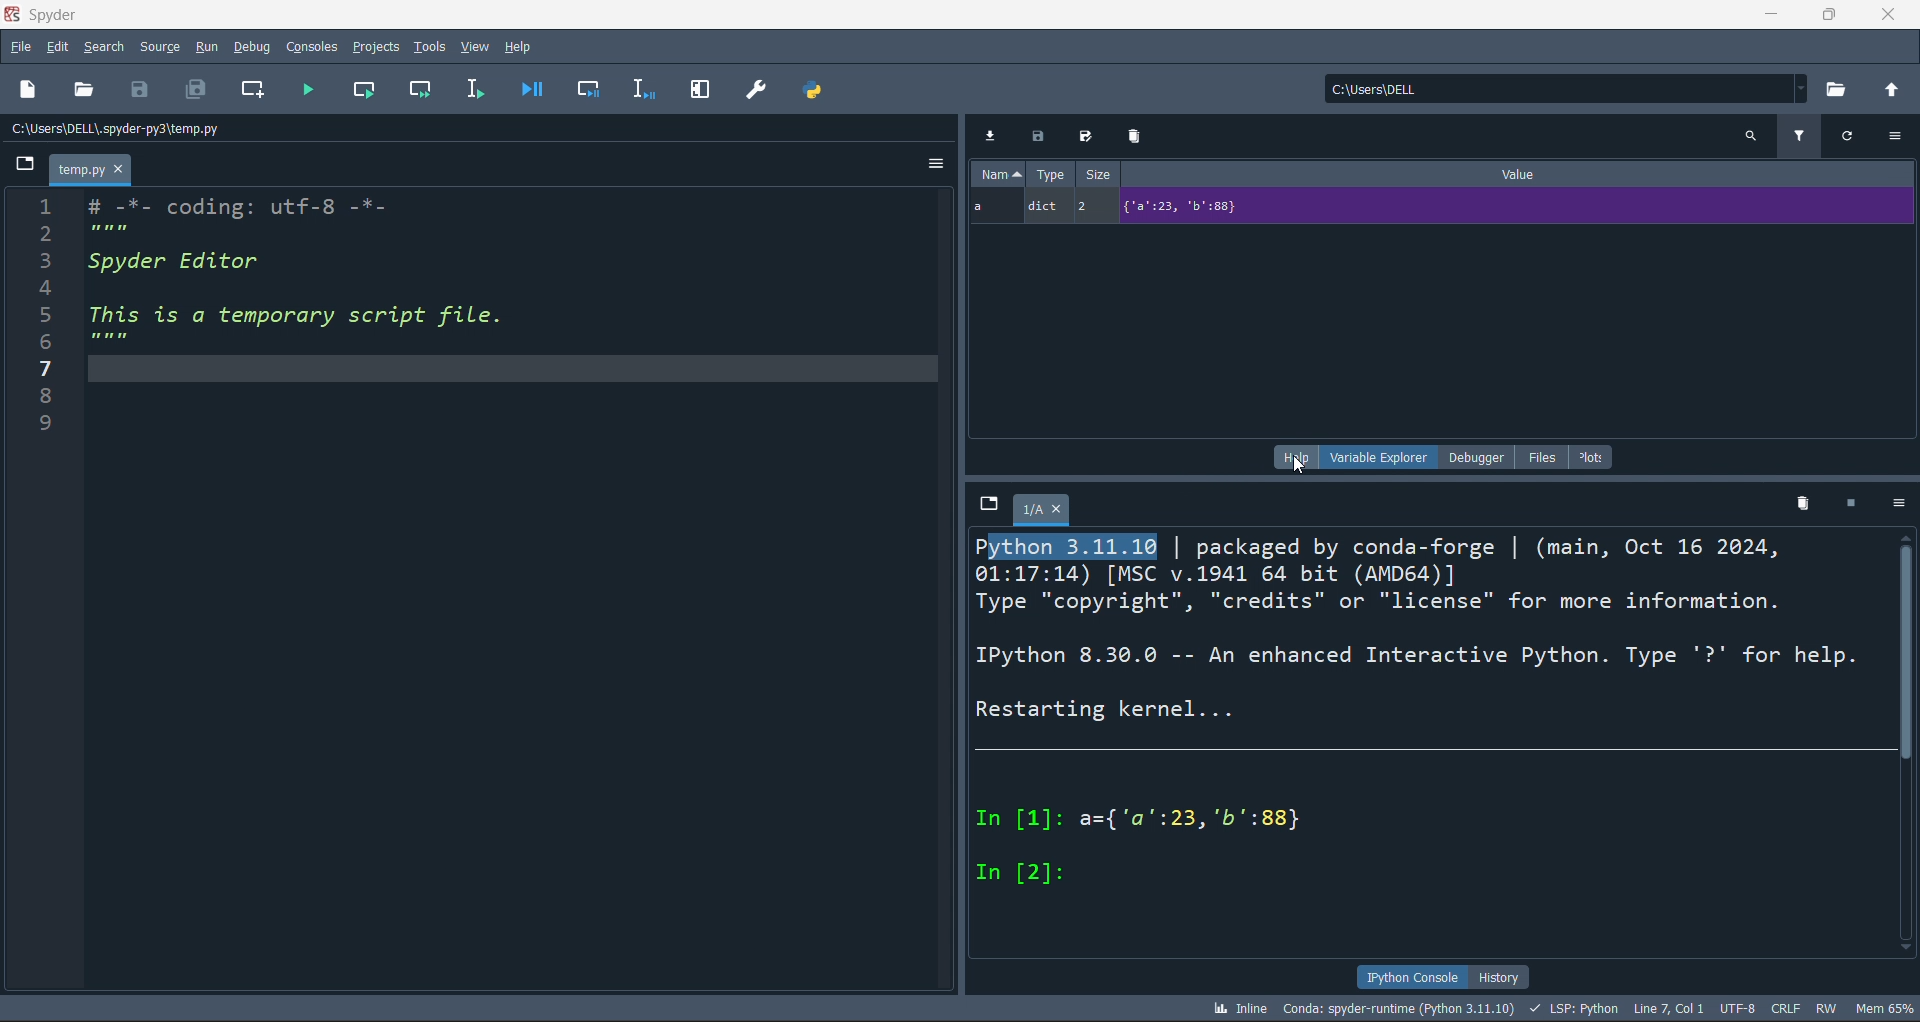 The width and height of the screenshot is (1920, 1022). Describe the element at coordinates (256, 93) in the screenshot. I see `new cell` at that location.